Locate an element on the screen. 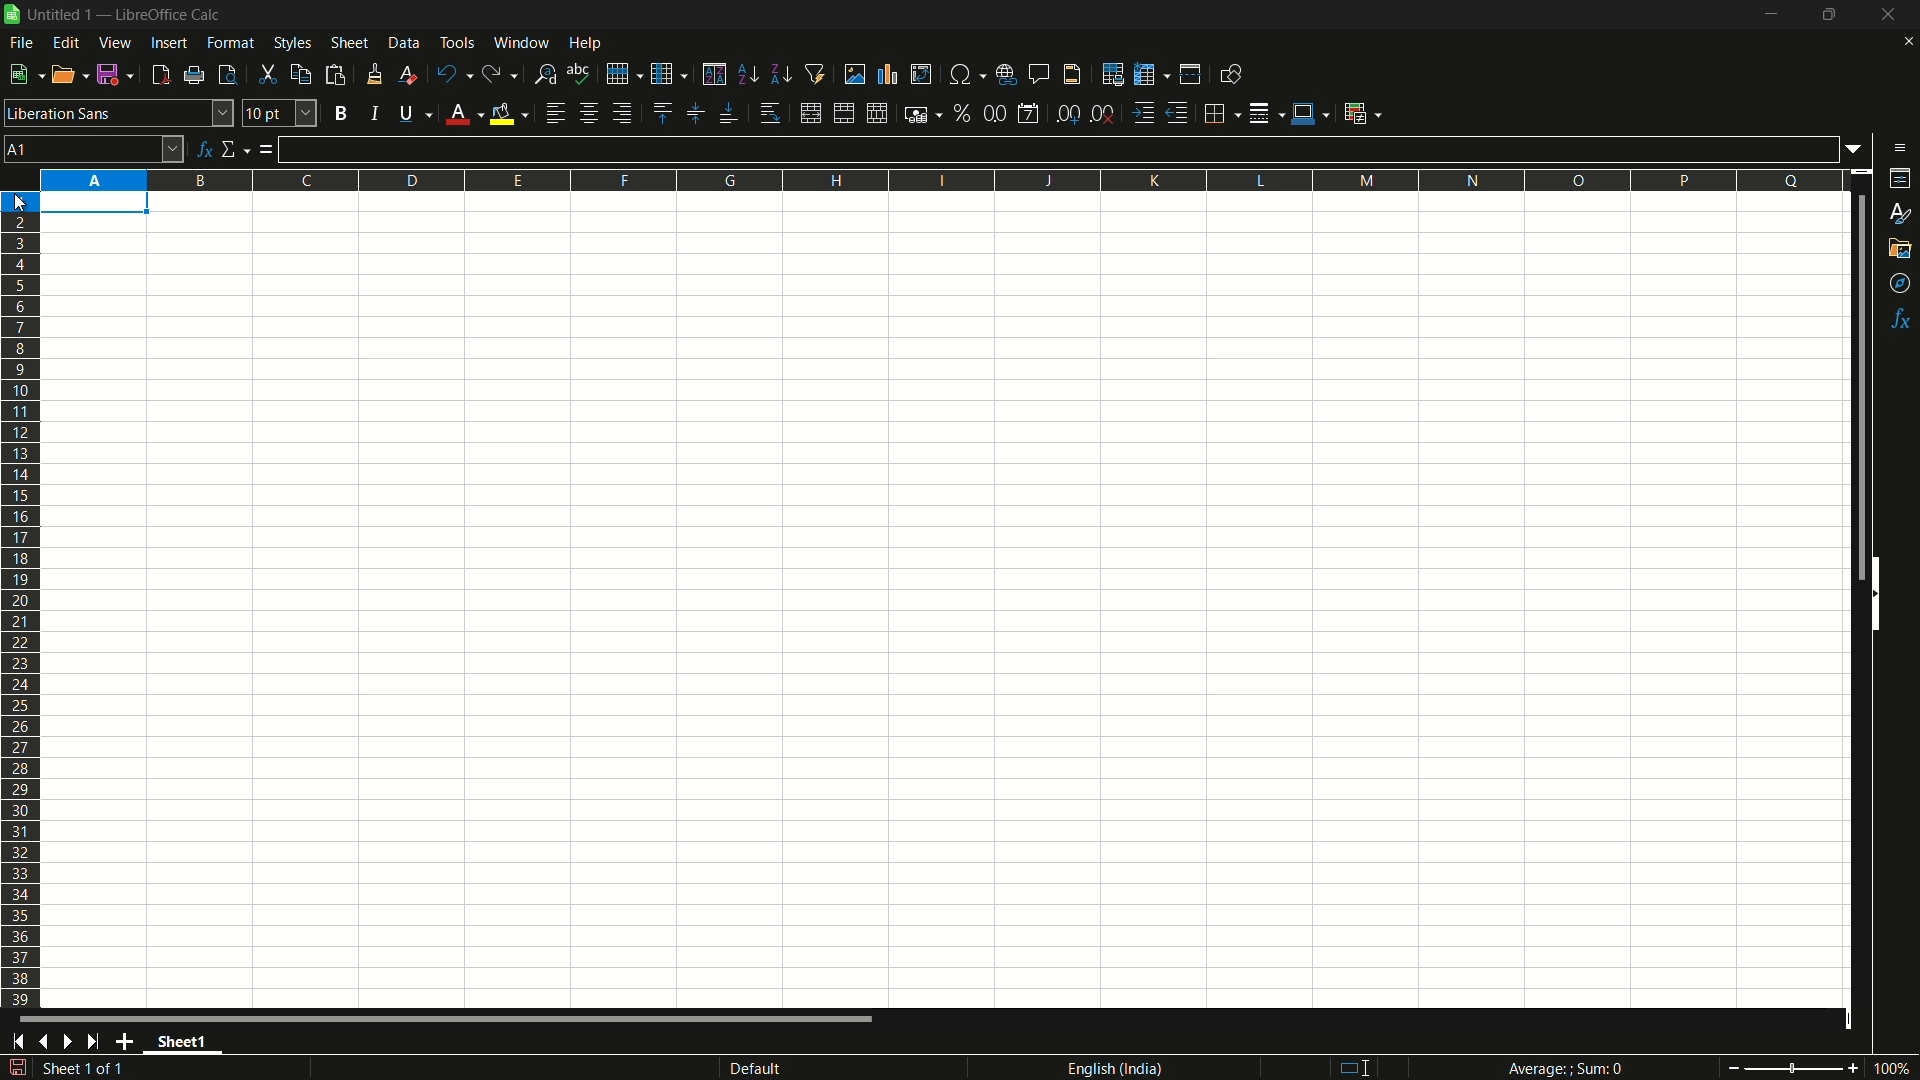 The height and width of the screenshot is (1080, 1920). toggle print review is located at coordinates (225, 75).